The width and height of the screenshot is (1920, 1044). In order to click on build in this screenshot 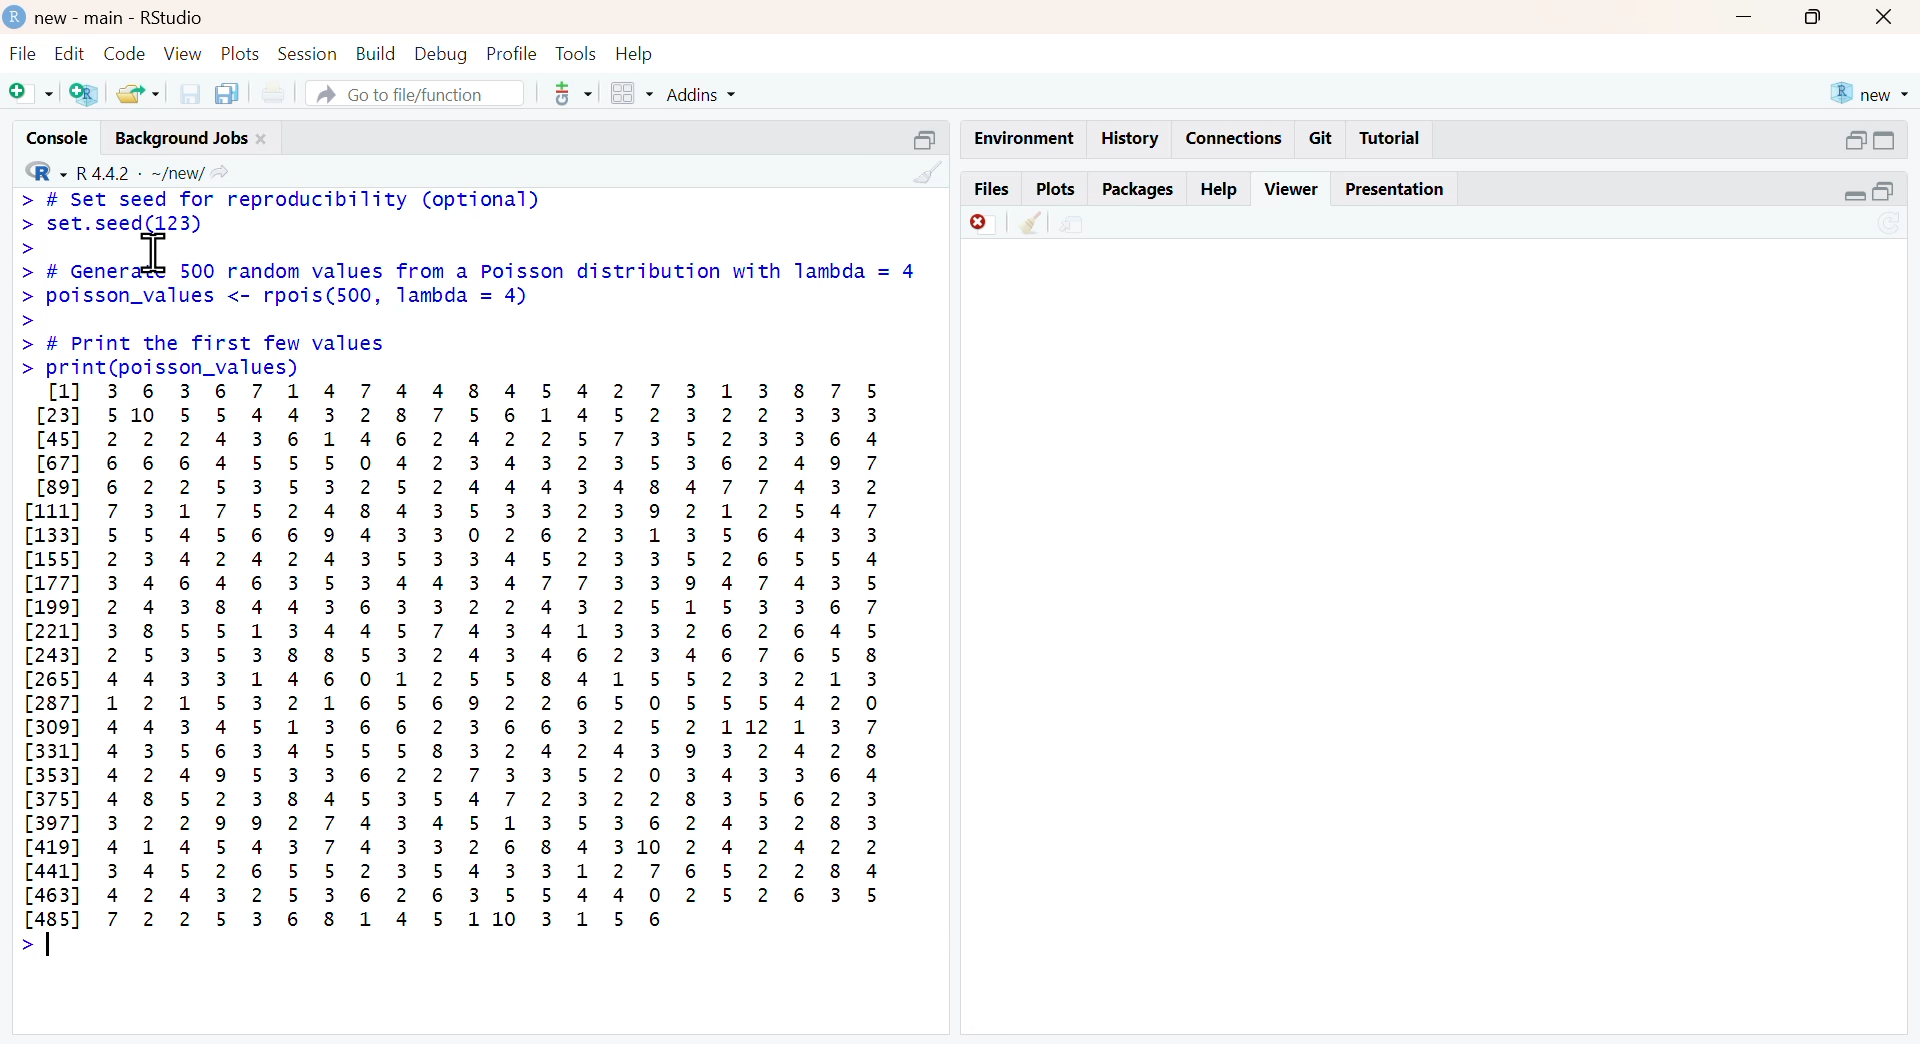, I will do `click(376, 52)`.